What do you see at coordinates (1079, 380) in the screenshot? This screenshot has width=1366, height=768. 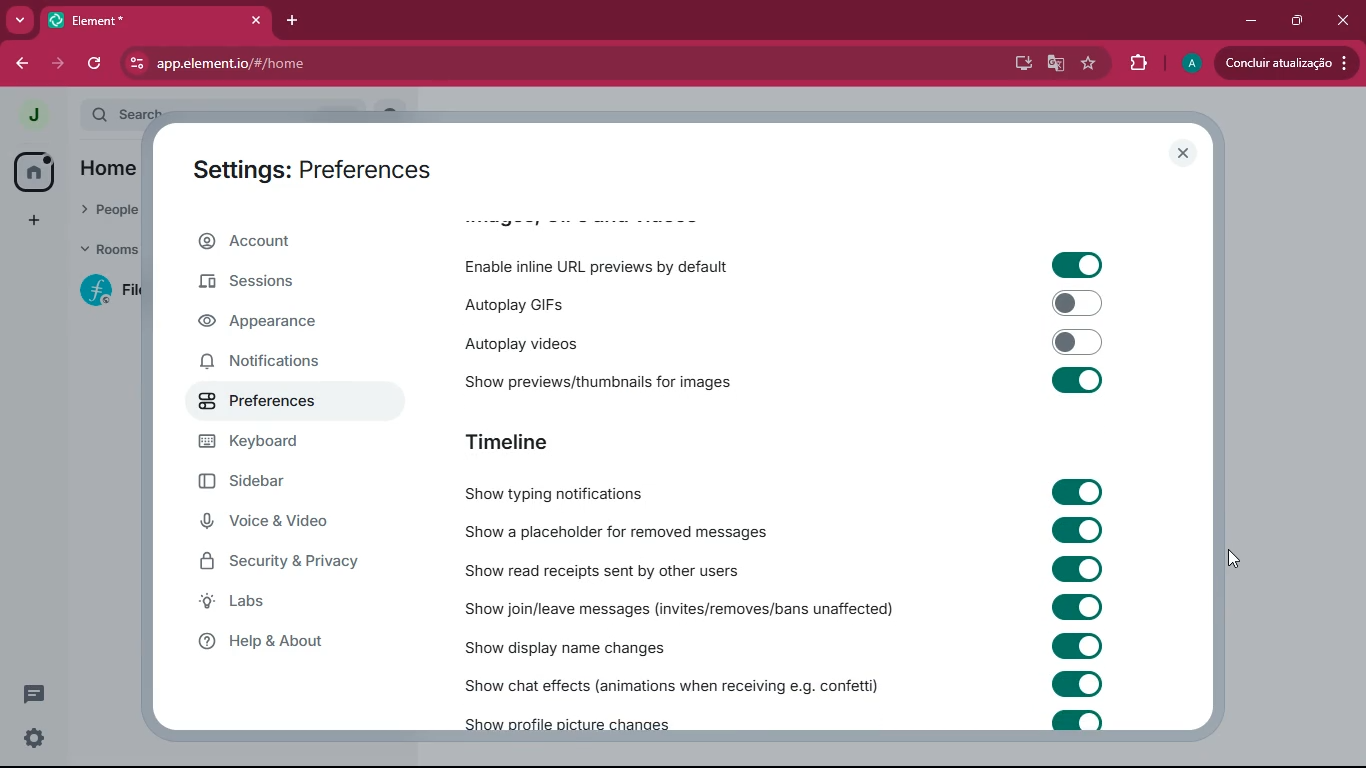 I see `toggle on/off` at bounding box center [1079, 380].